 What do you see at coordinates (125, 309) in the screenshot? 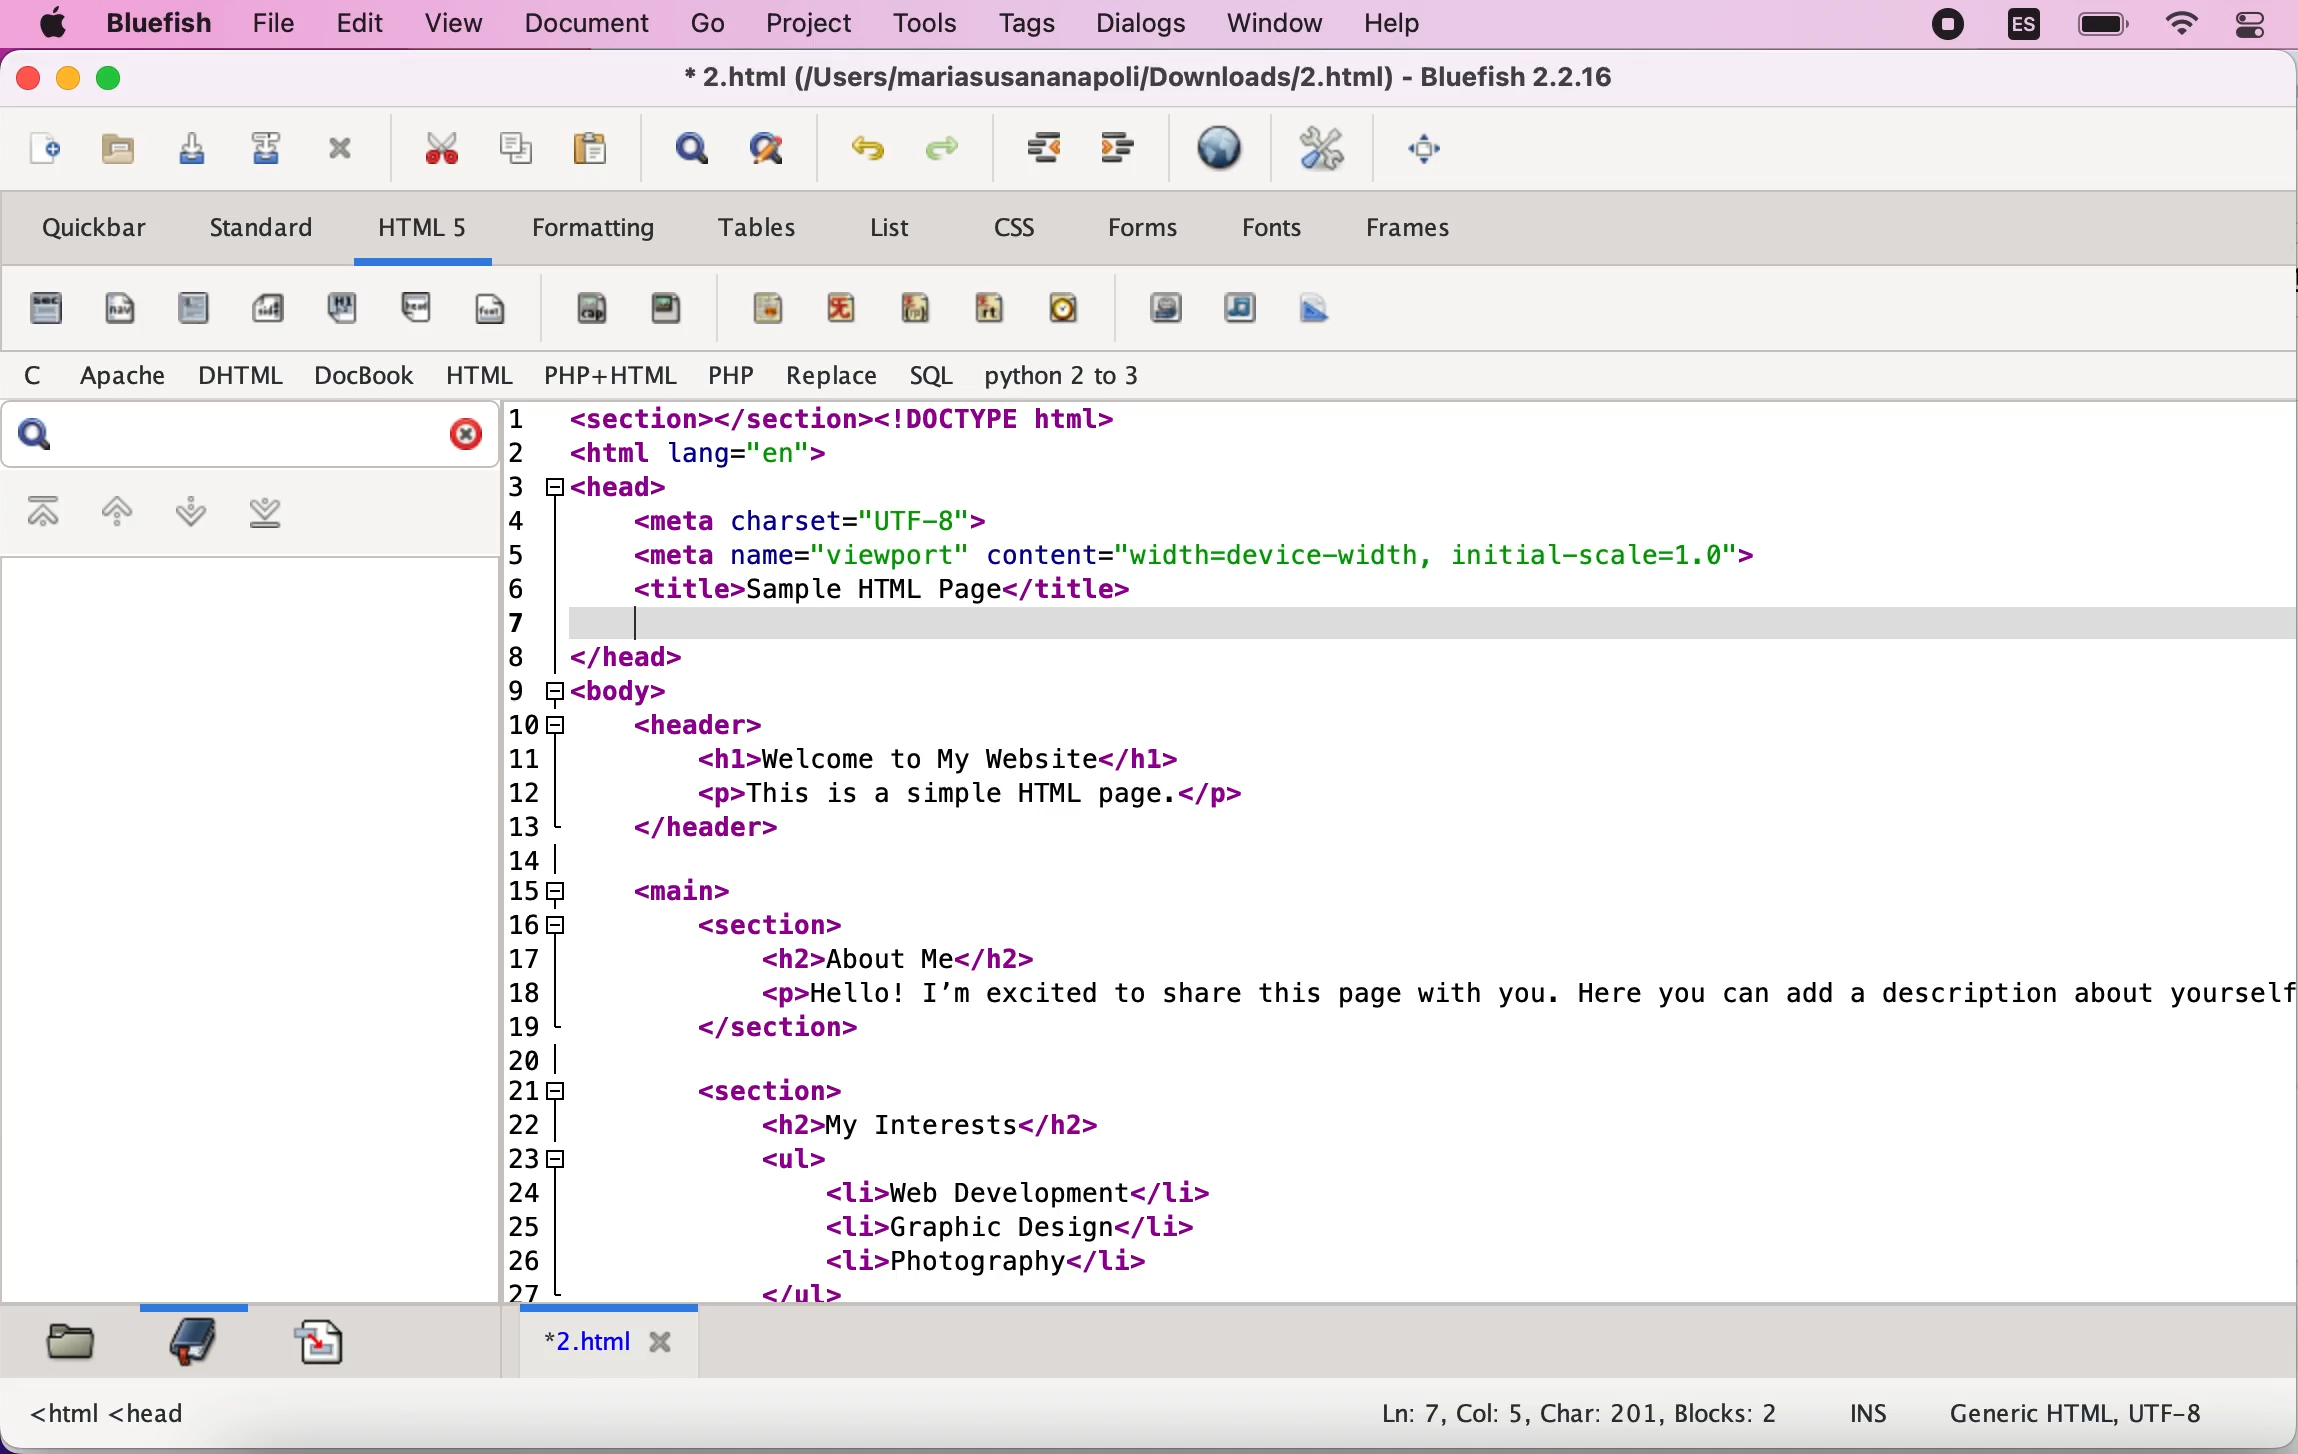
I see `nav` at bounding box center [125, 309].